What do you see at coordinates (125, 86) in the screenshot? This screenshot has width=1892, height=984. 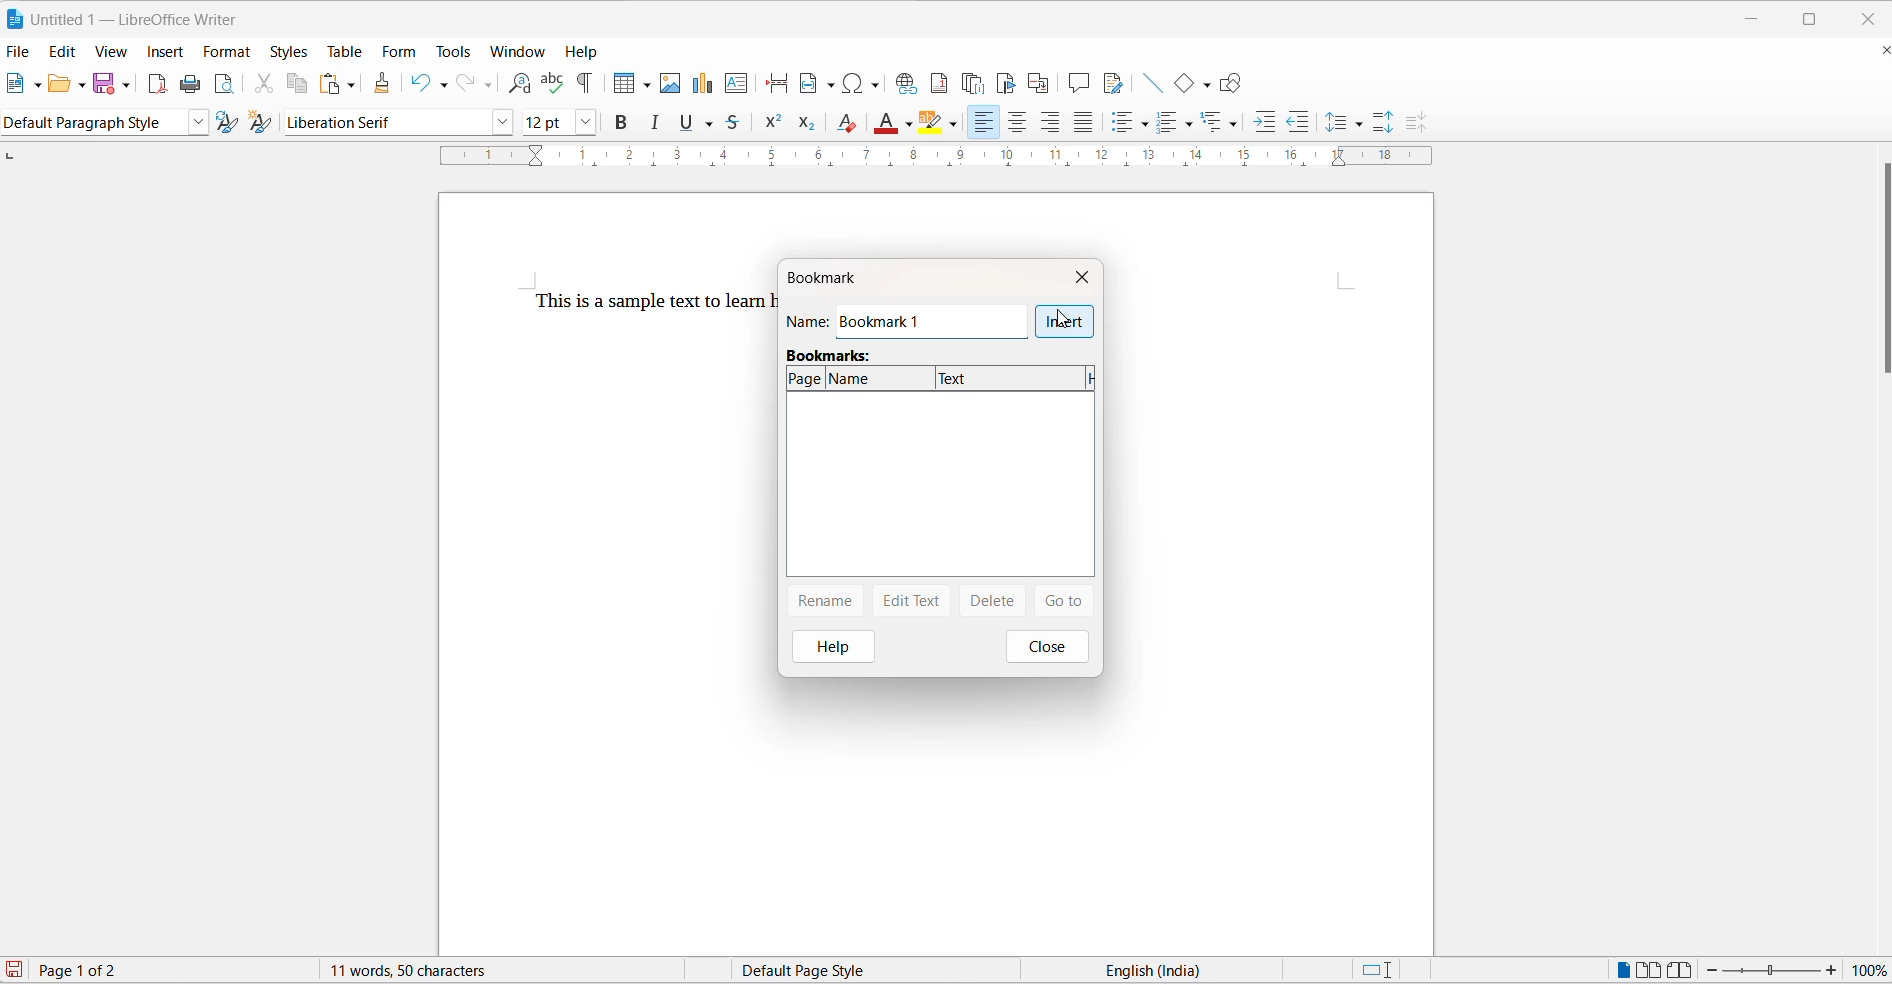 I see `save options` at bounding box center [125, 86].